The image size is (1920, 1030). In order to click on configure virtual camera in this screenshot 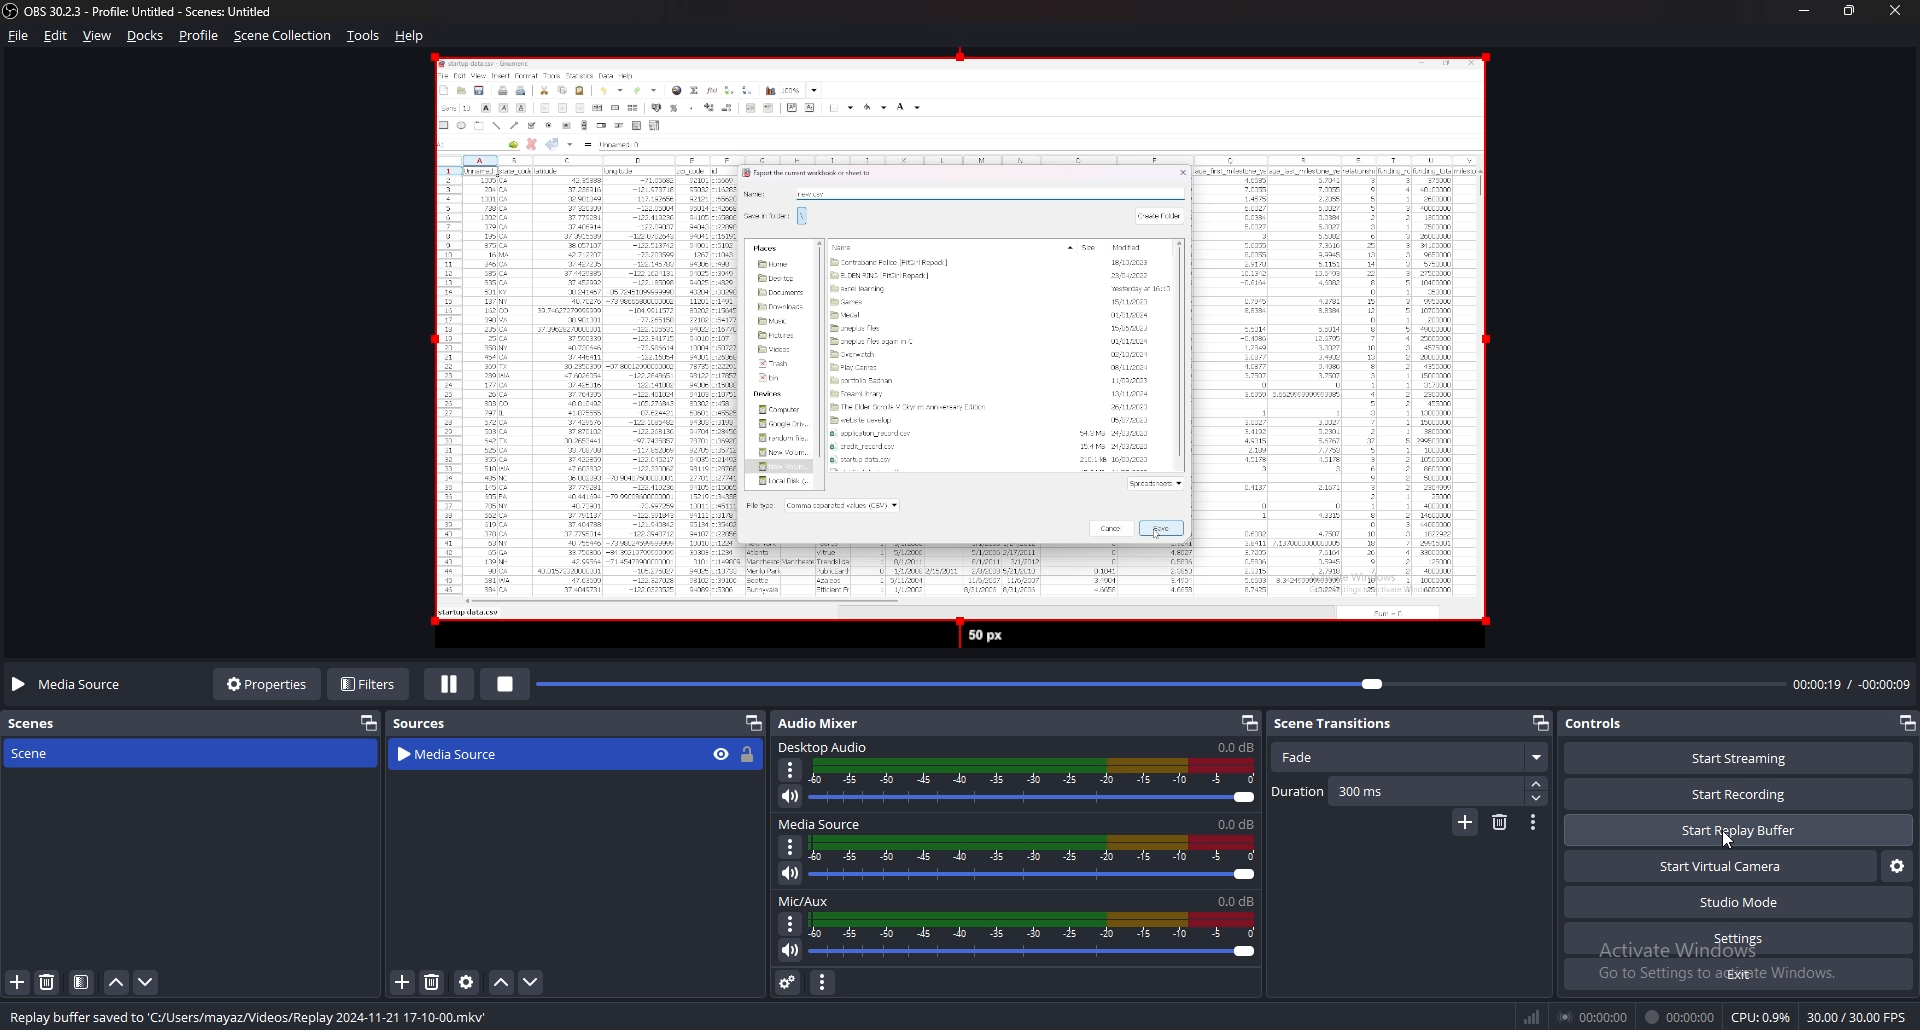, I will do `click(1896, 866)`.